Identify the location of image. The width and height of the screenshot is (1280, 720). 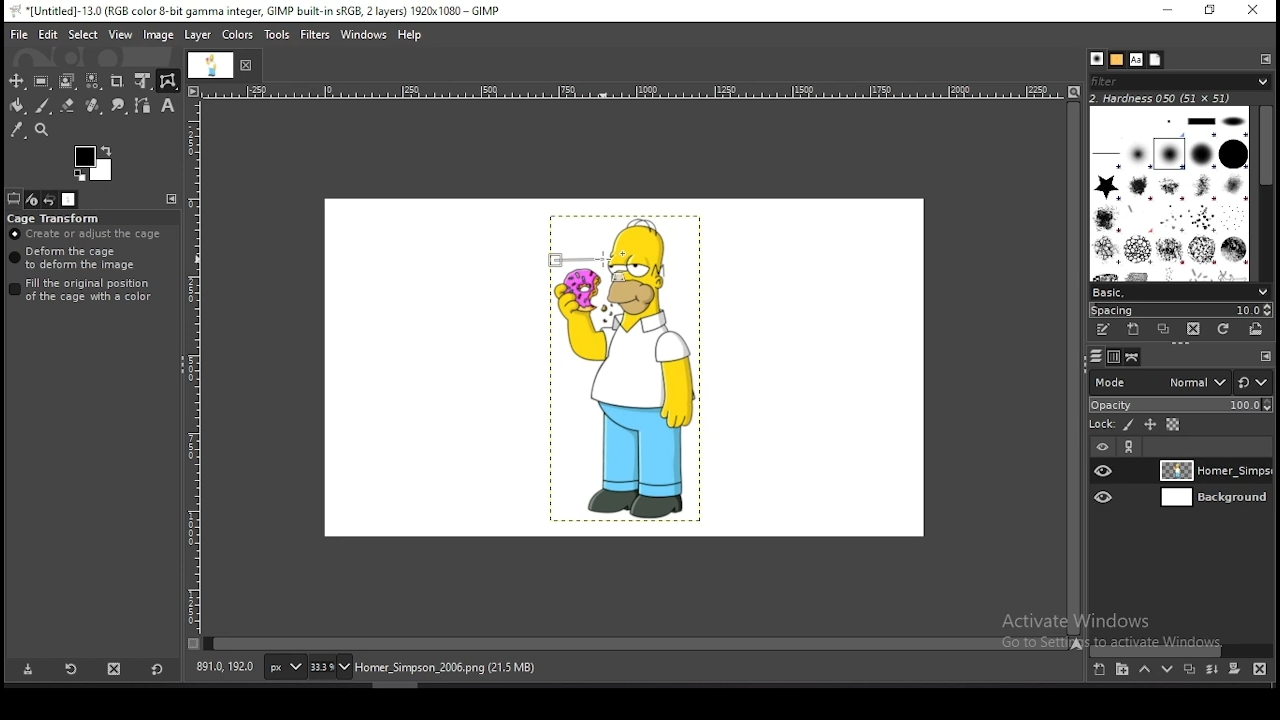
(617, 372).